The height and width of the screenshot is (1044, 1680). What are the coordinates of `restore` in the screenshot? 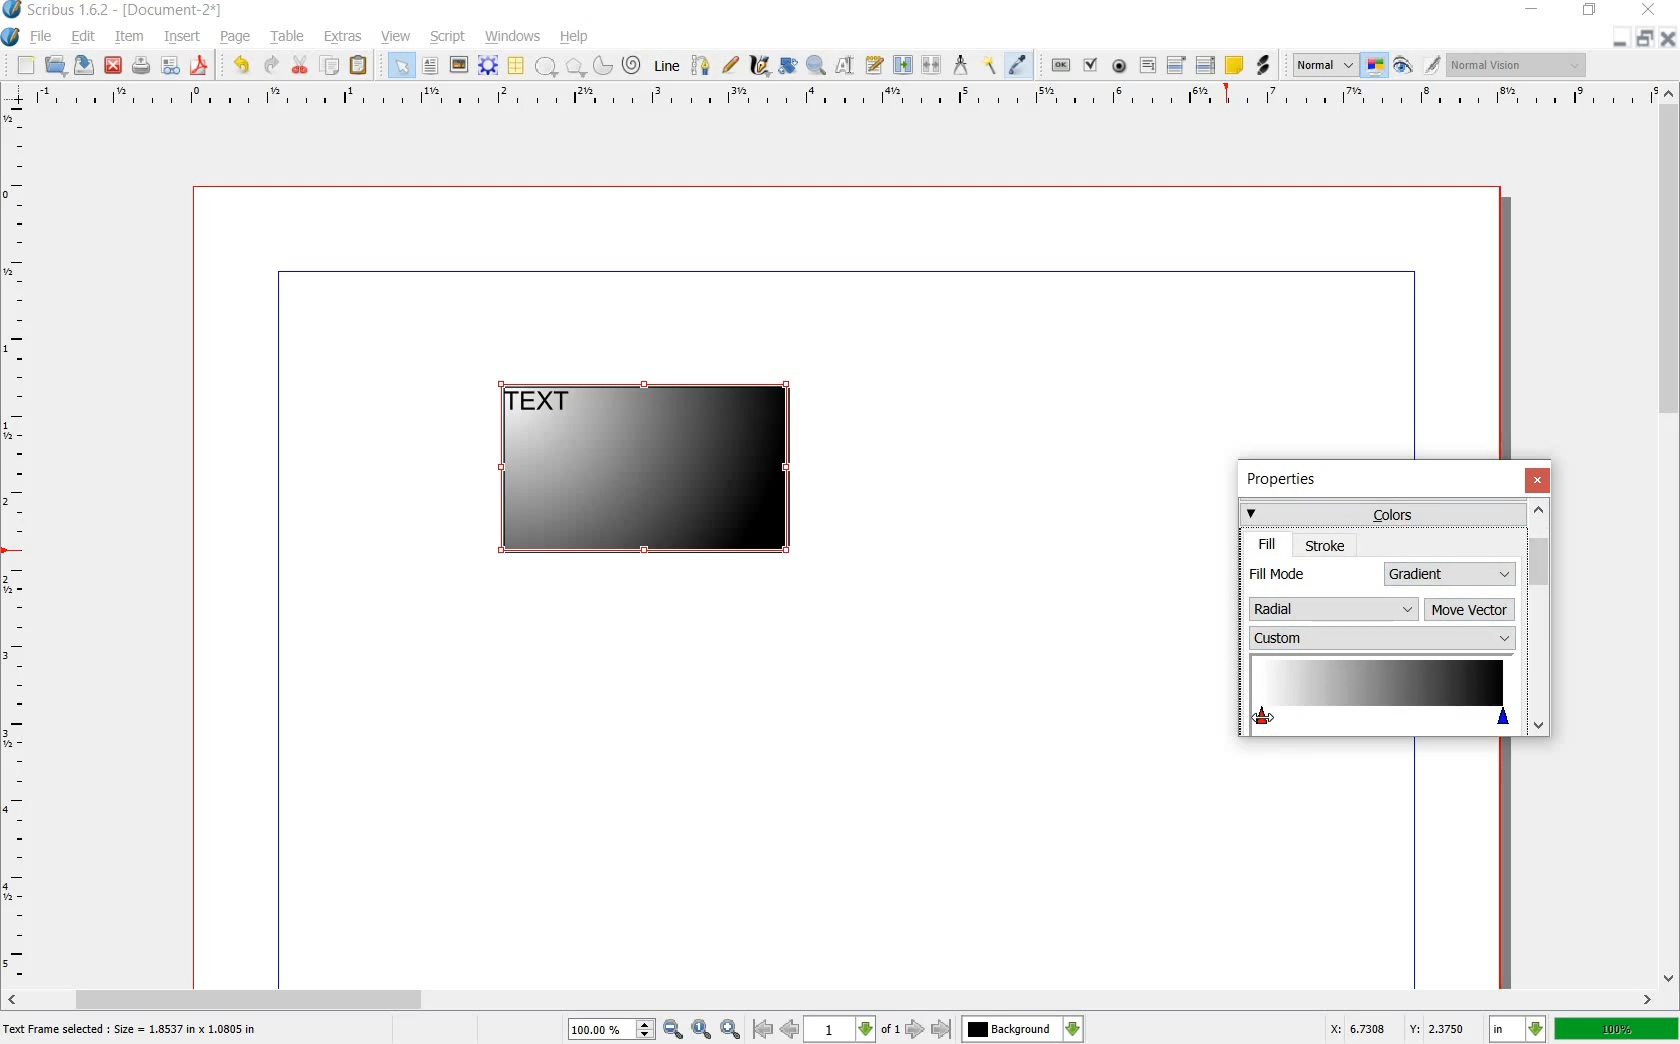 It's located at (1644, 40).